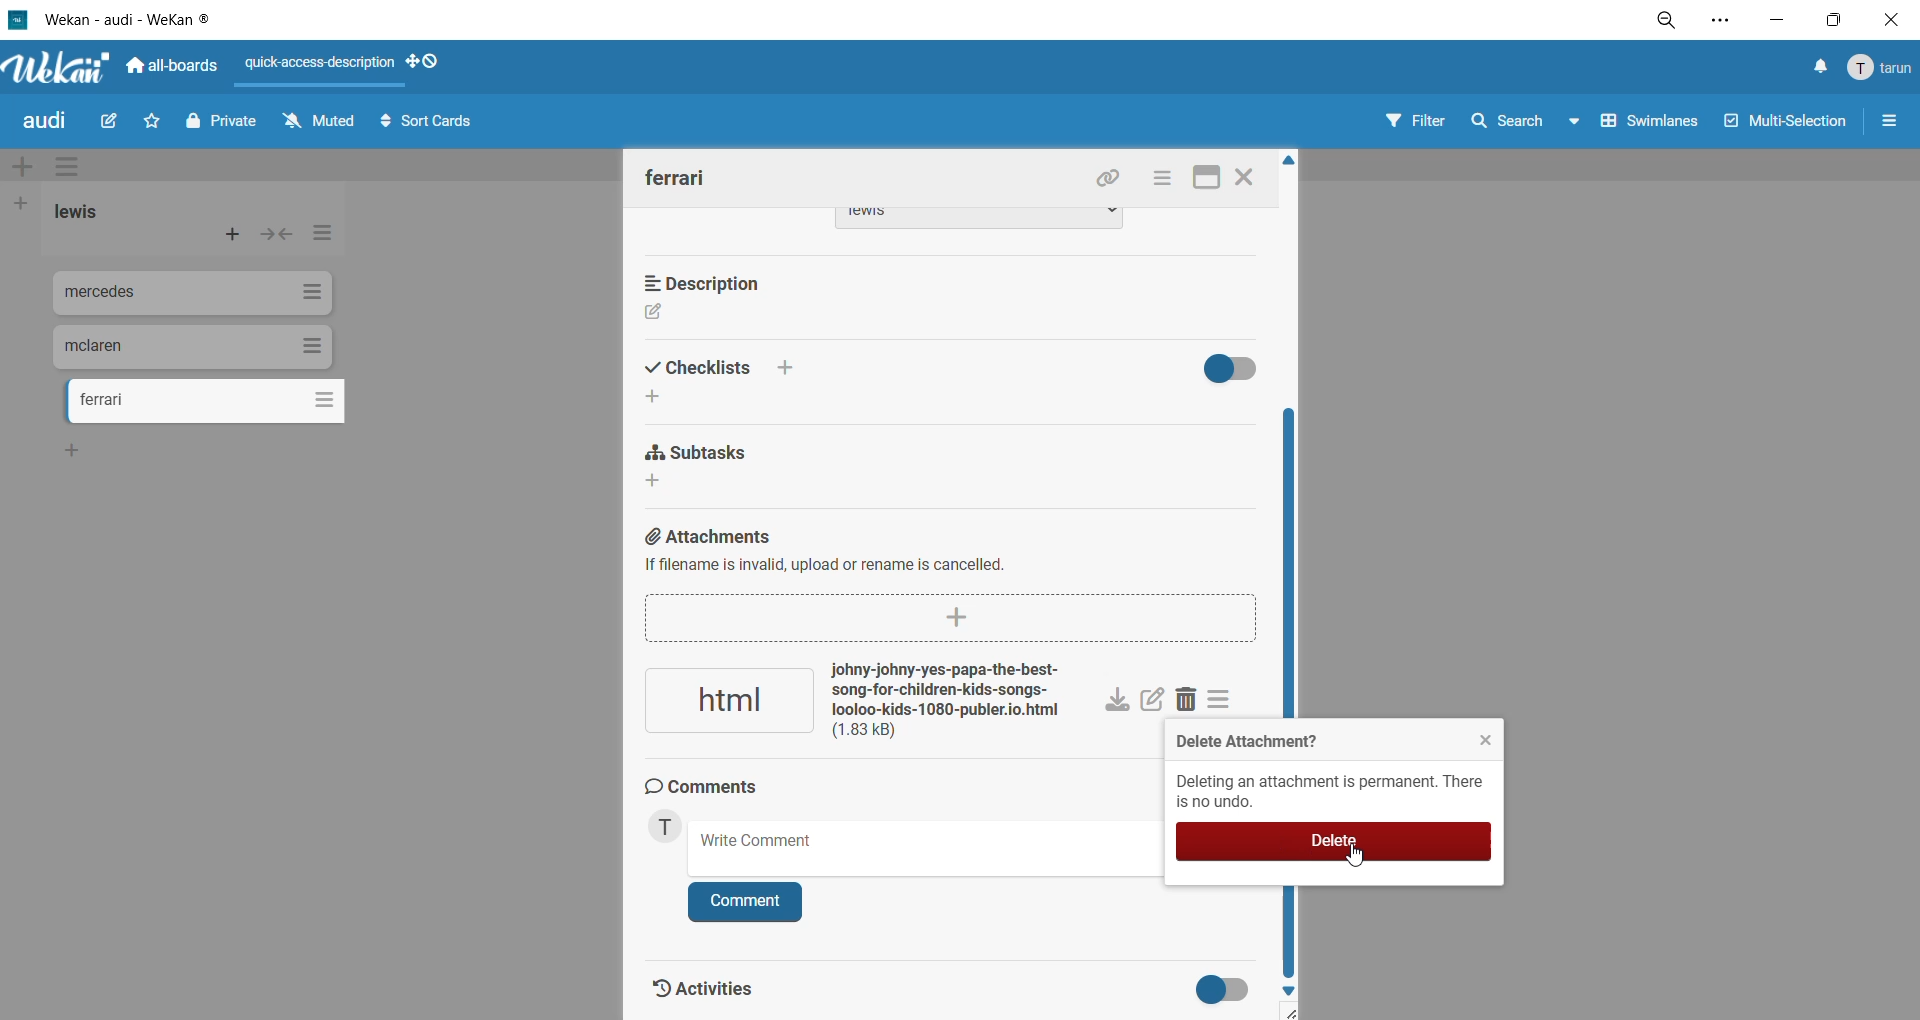  Describe the element at coordinates (712, 284) in the screenshot. I see `description` at that location.